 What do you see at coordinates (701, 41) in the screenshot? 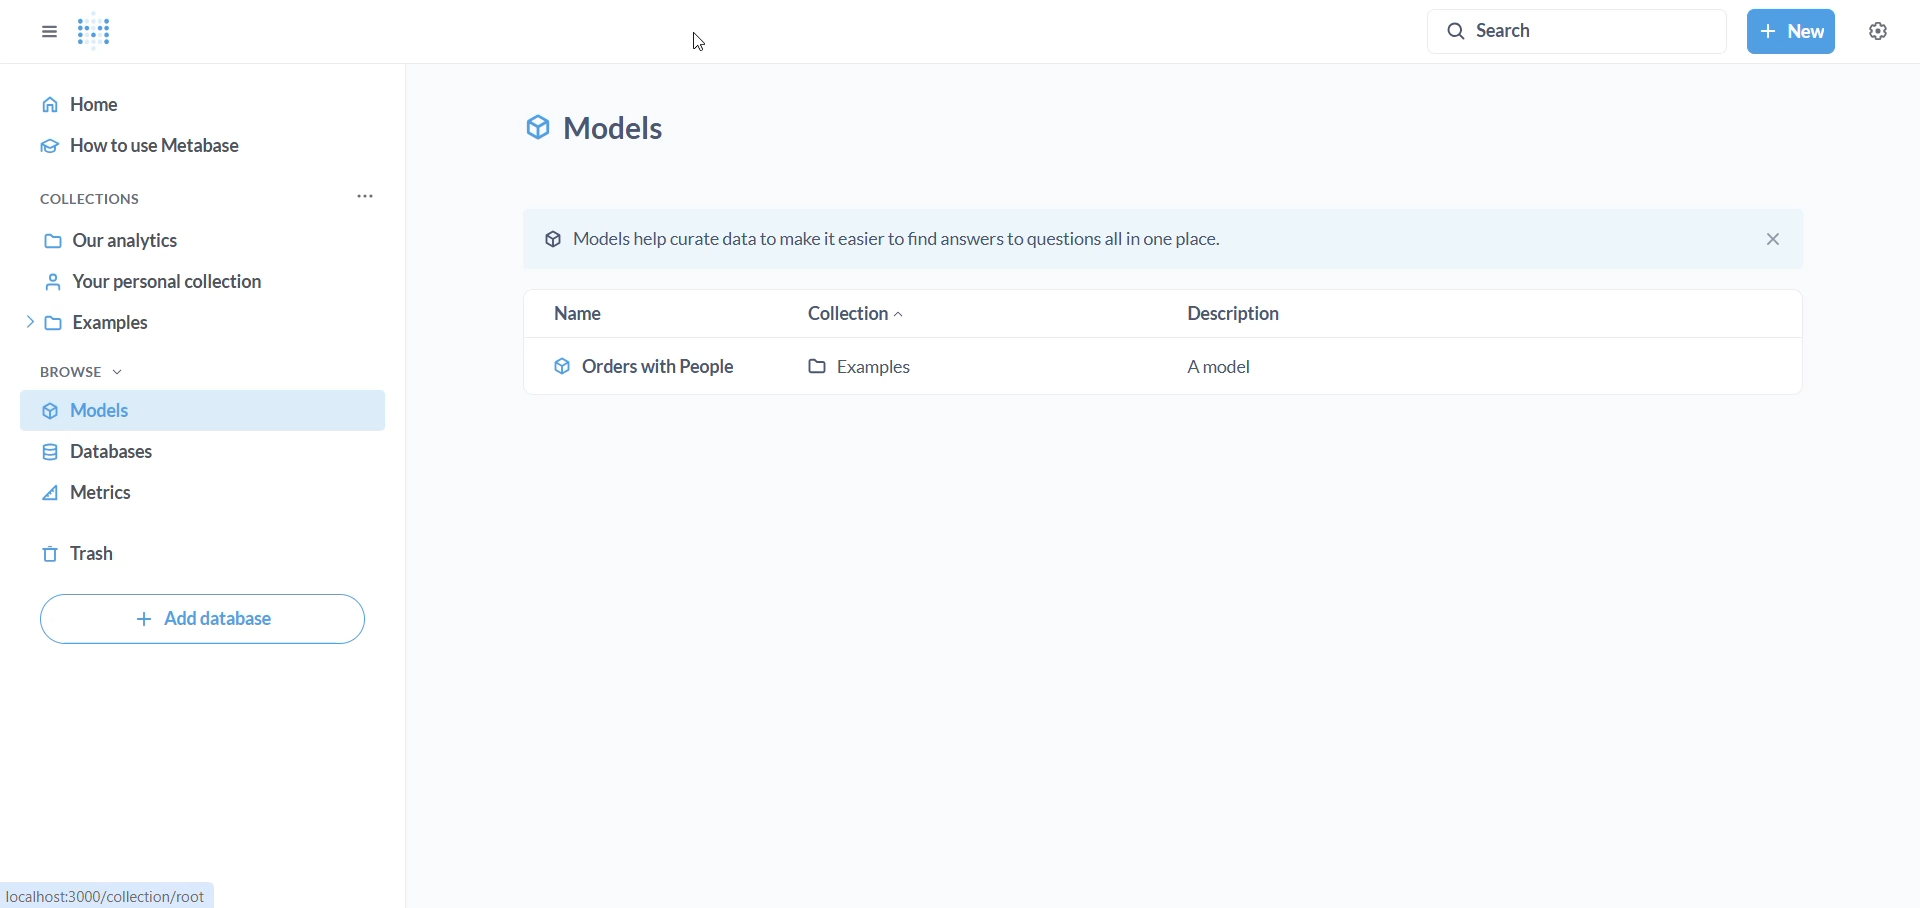
I see `cursor` at bounding box center [701, 41].